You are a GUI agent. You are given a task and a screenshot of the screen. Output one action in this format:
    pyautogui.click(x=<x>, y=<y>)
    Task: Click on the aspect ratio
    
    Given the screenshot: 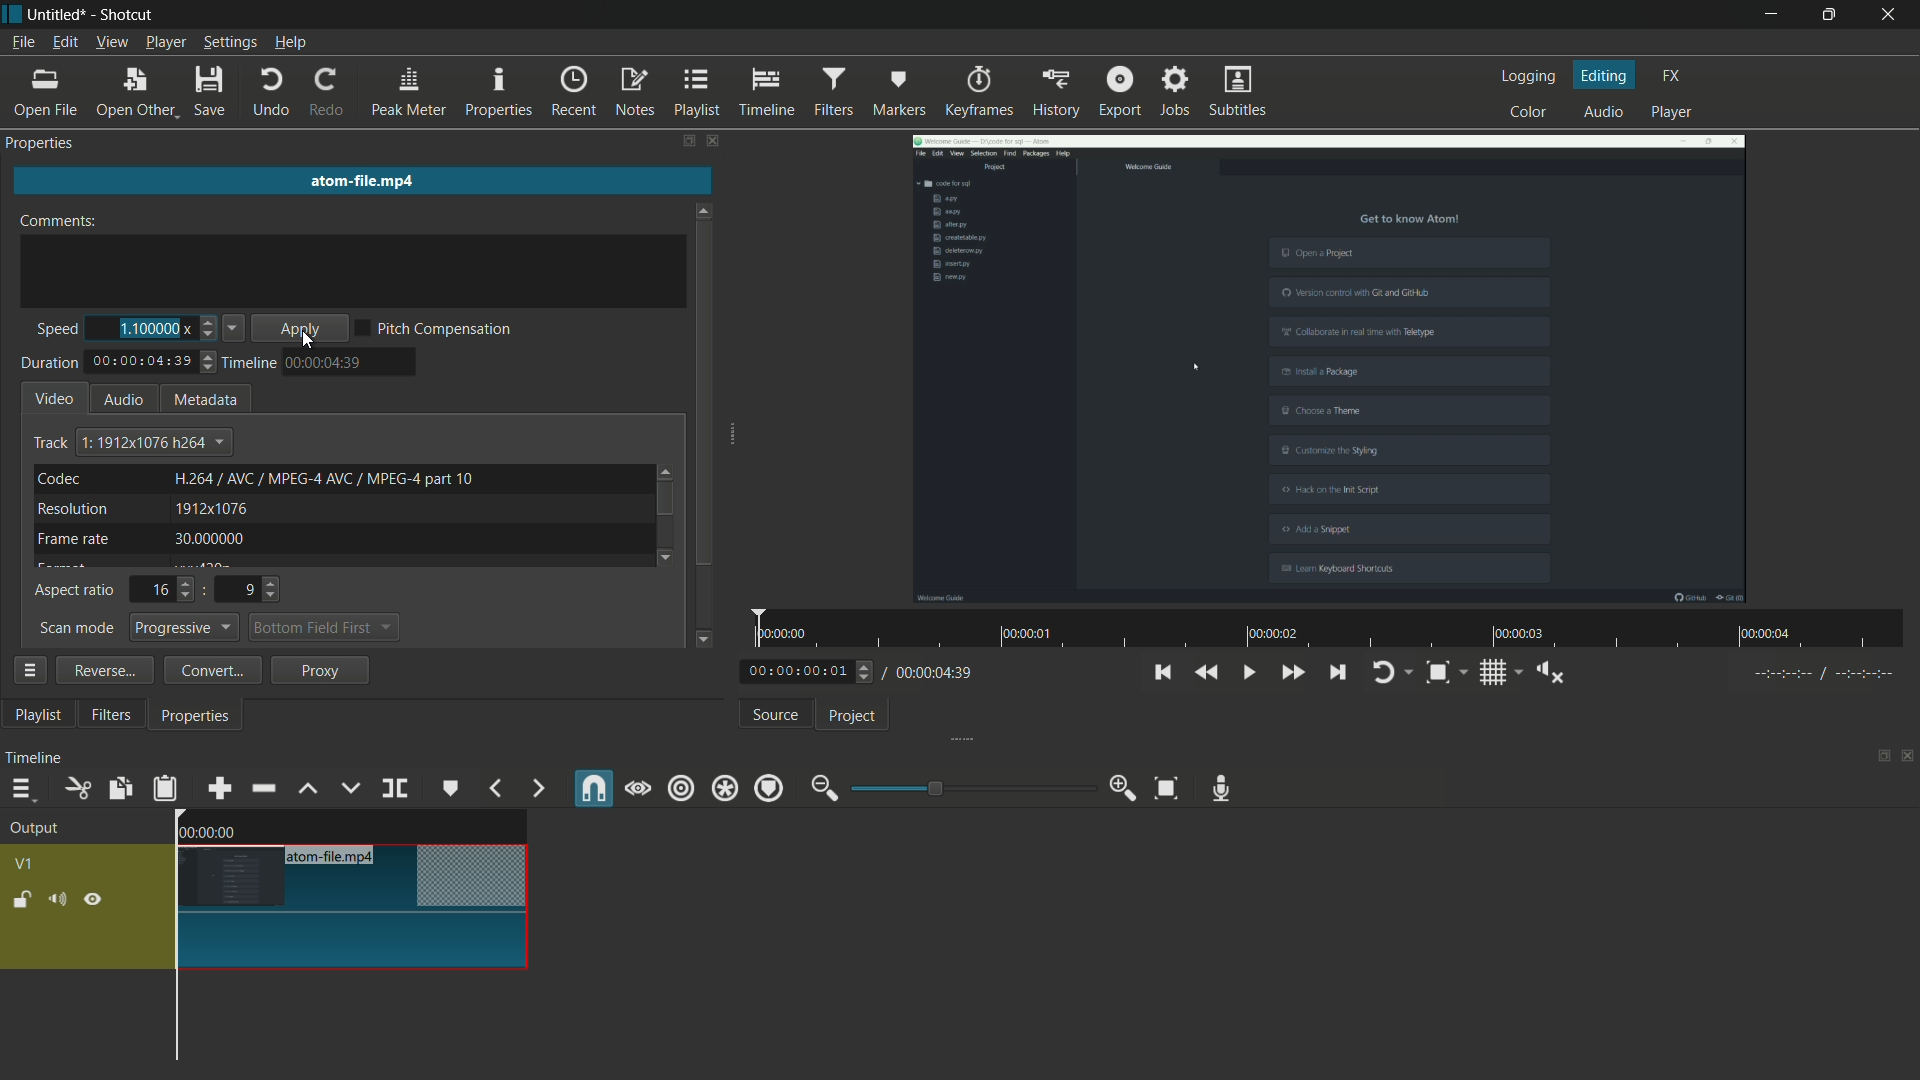 What is the action you would take?
    pyautogui.click(x=76, y=592)
    